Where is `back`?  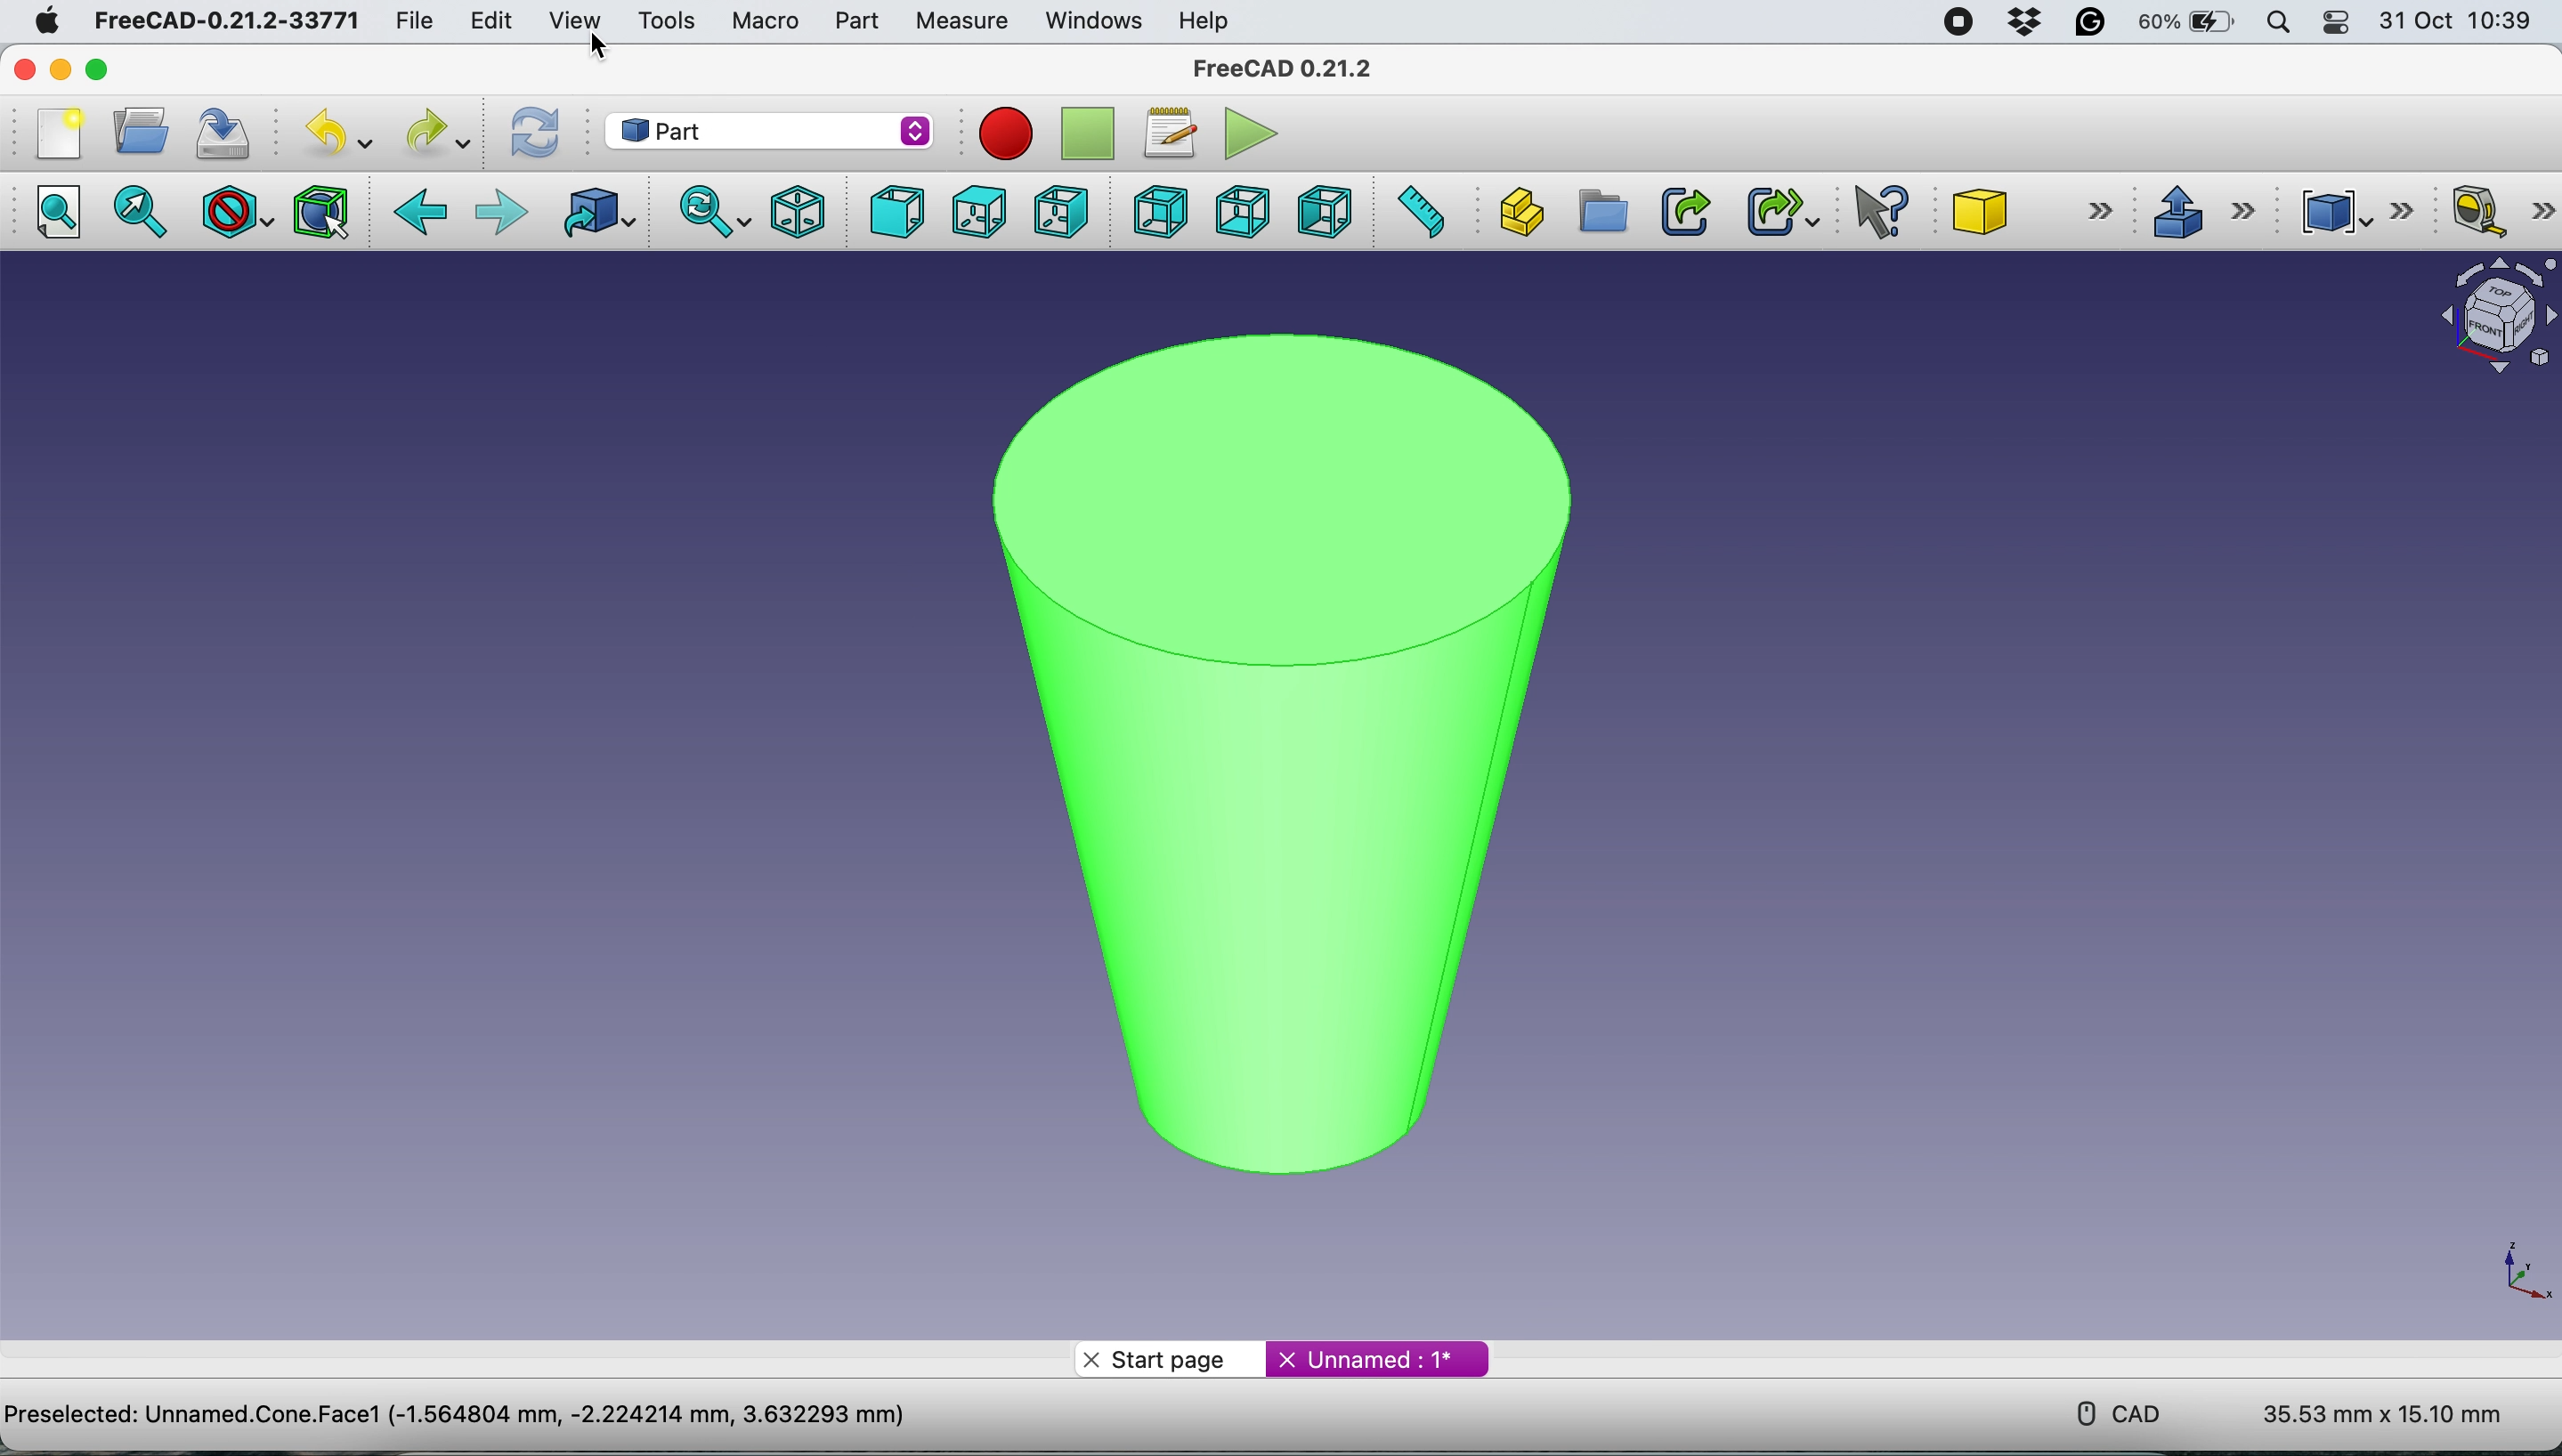
back is located at coordinates (423, 213).